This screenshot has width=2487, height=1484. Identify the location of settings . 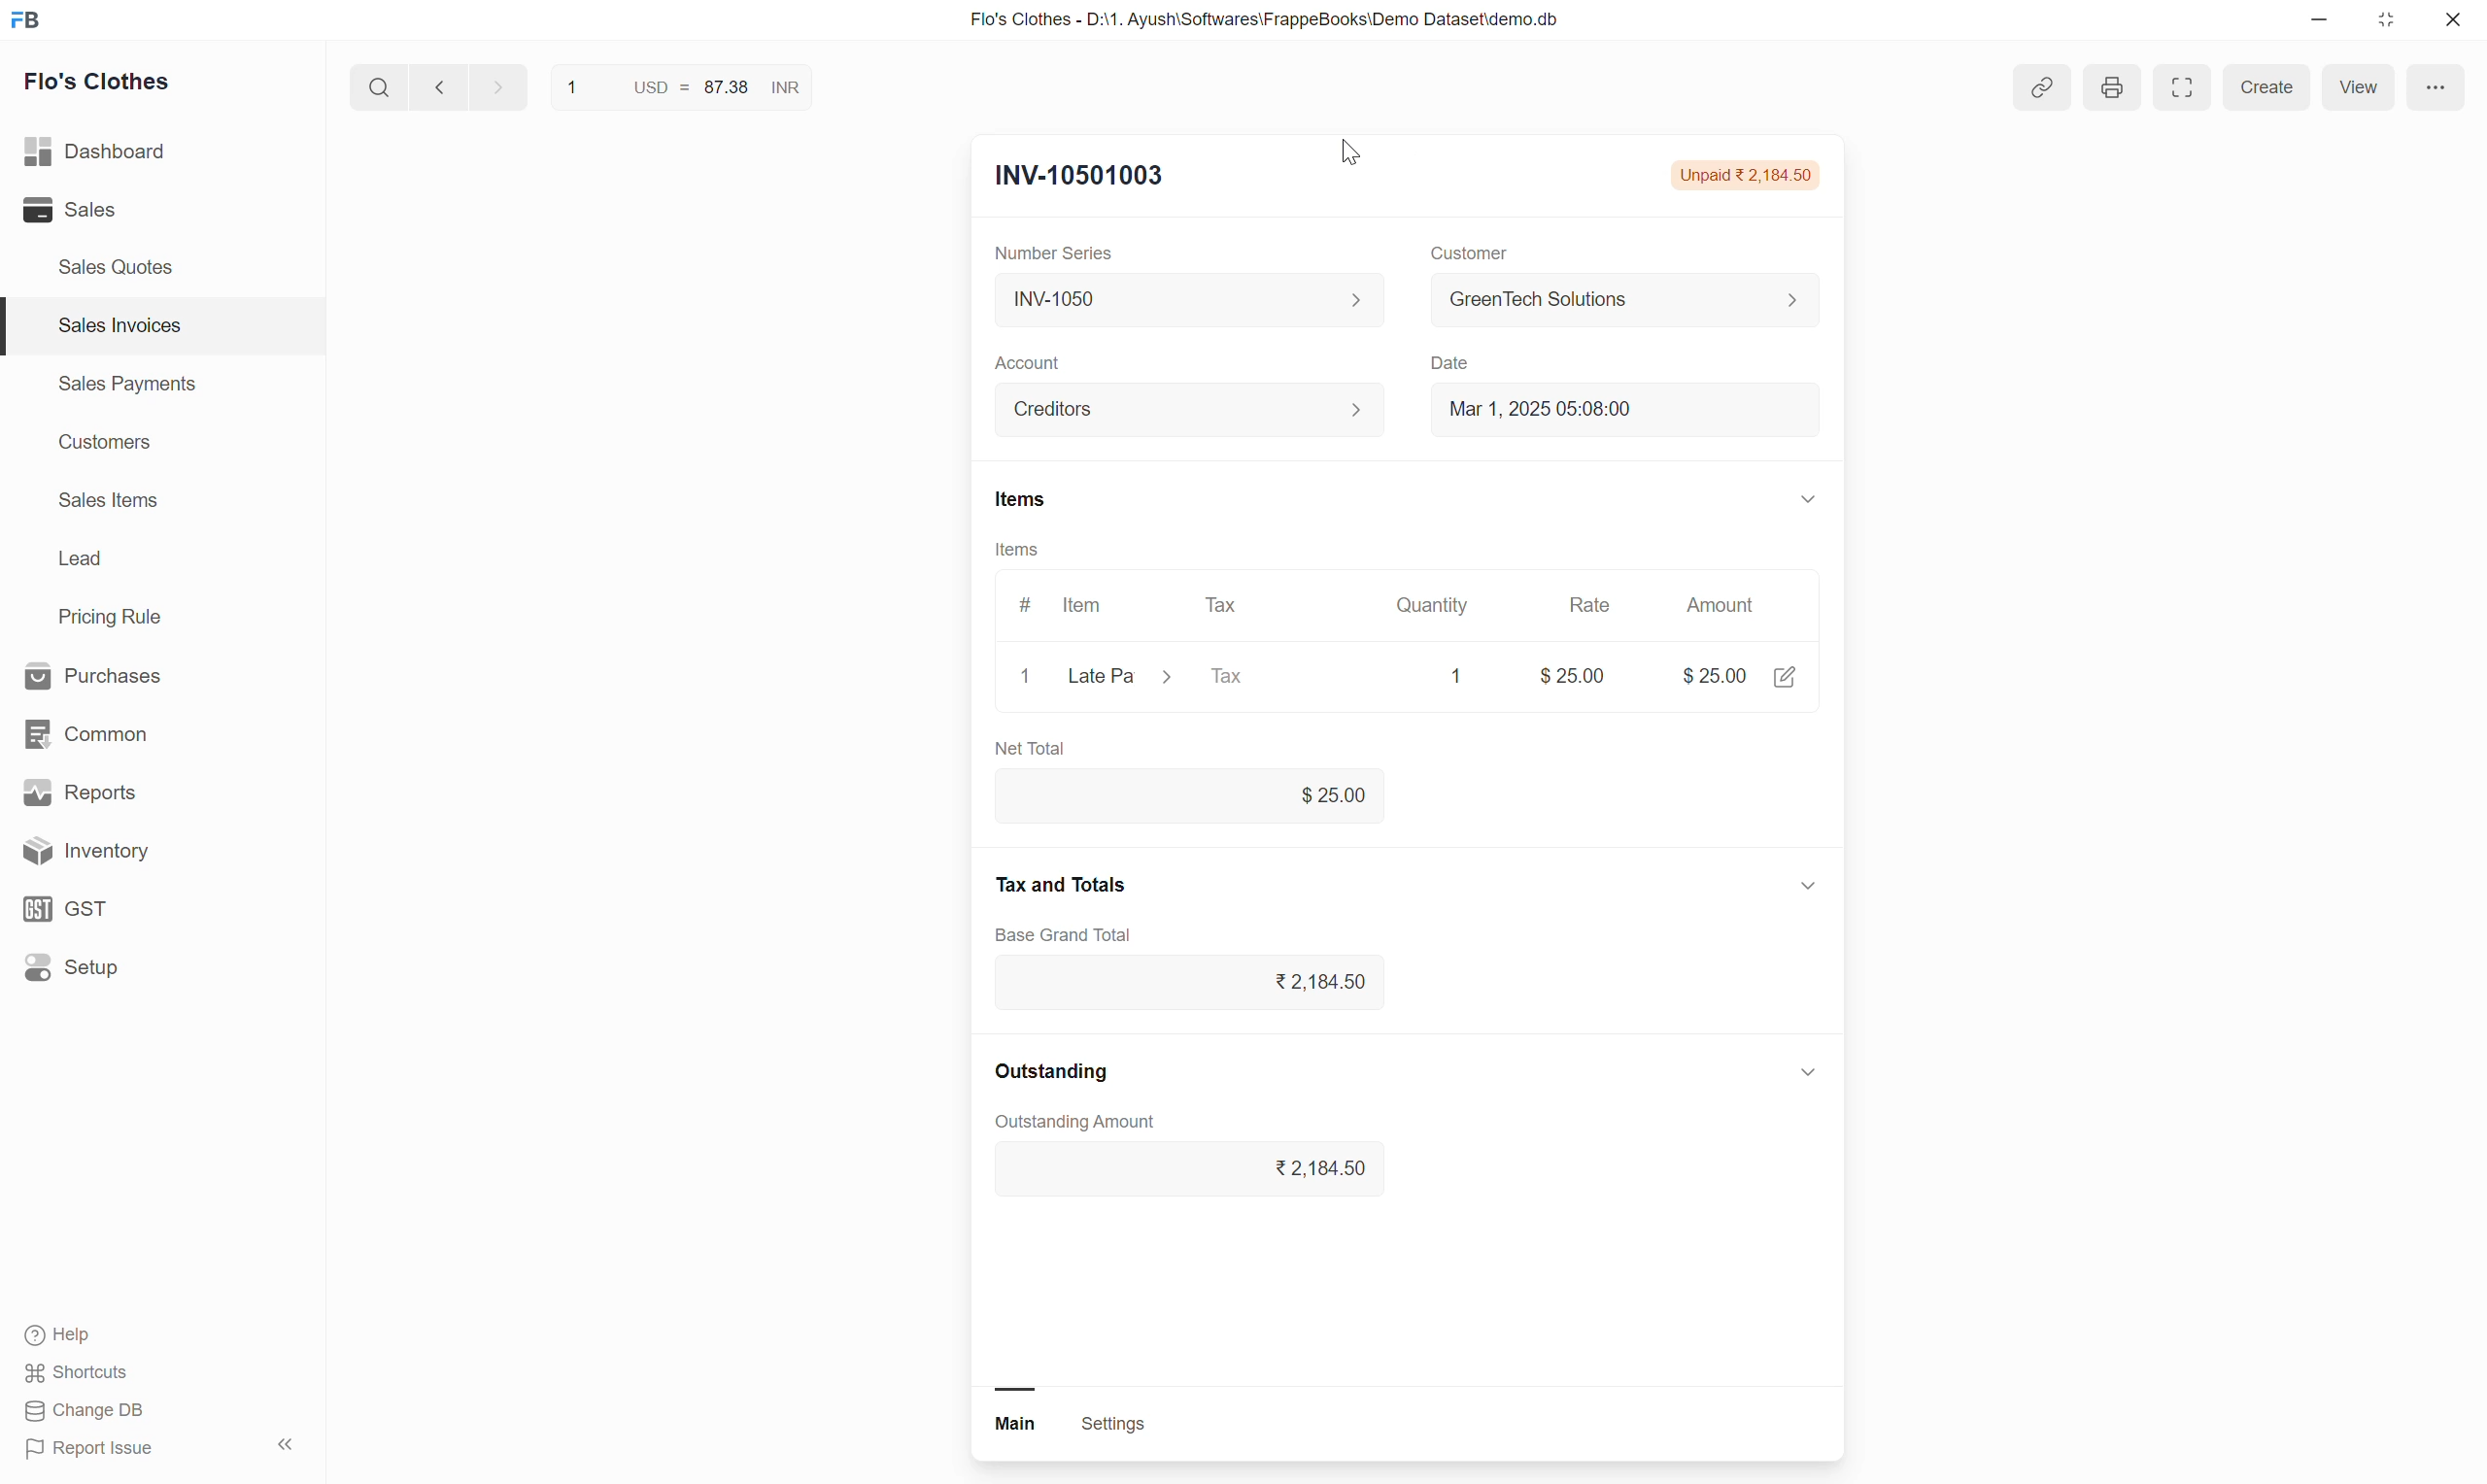
(1142, 1426).